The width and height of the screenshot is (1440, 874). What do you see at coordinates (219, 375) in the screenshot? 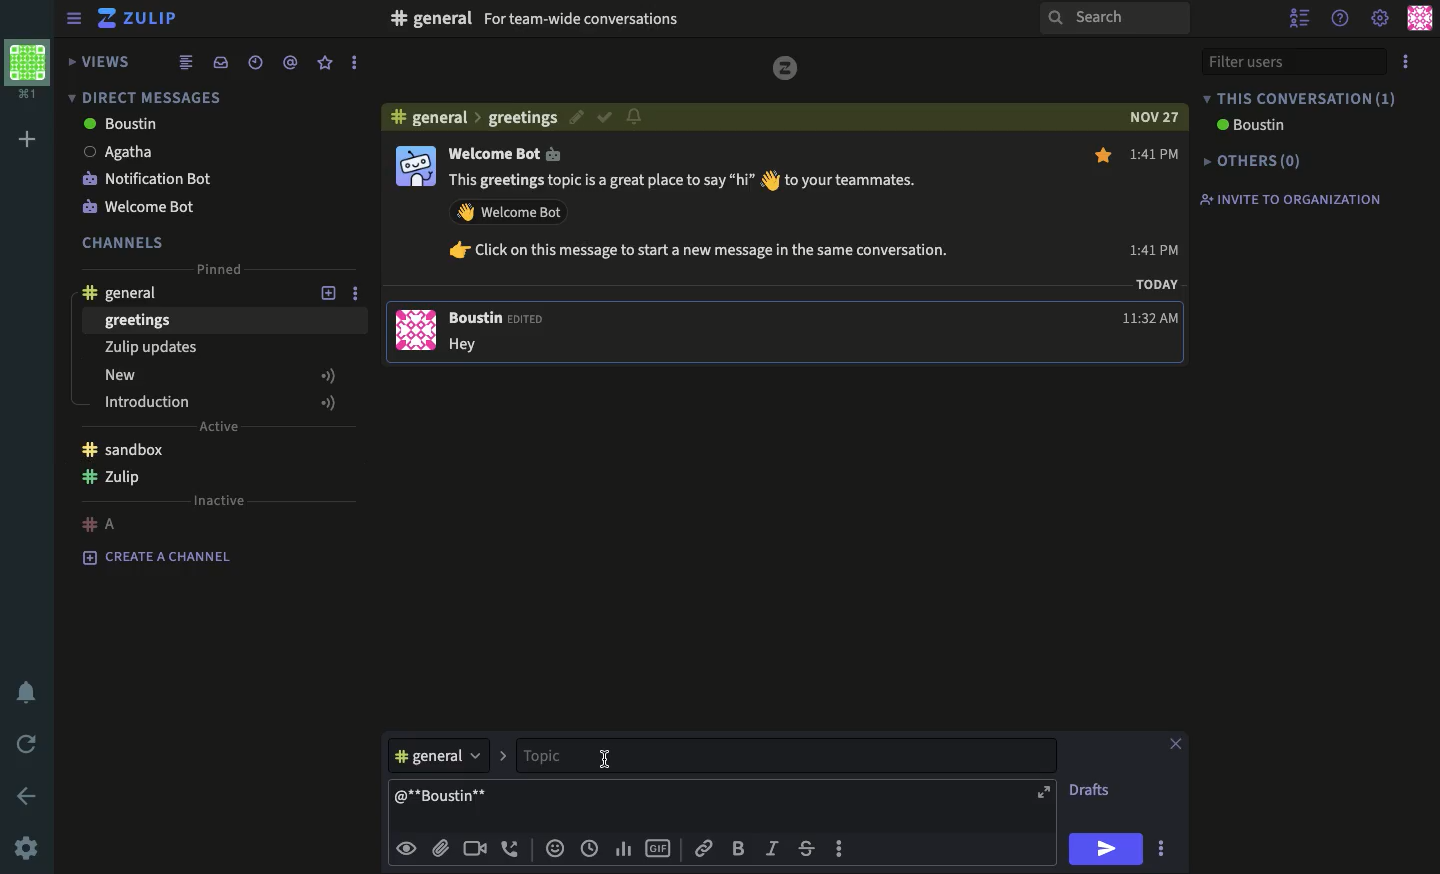
I see `new` at bounding box center [219, 375].